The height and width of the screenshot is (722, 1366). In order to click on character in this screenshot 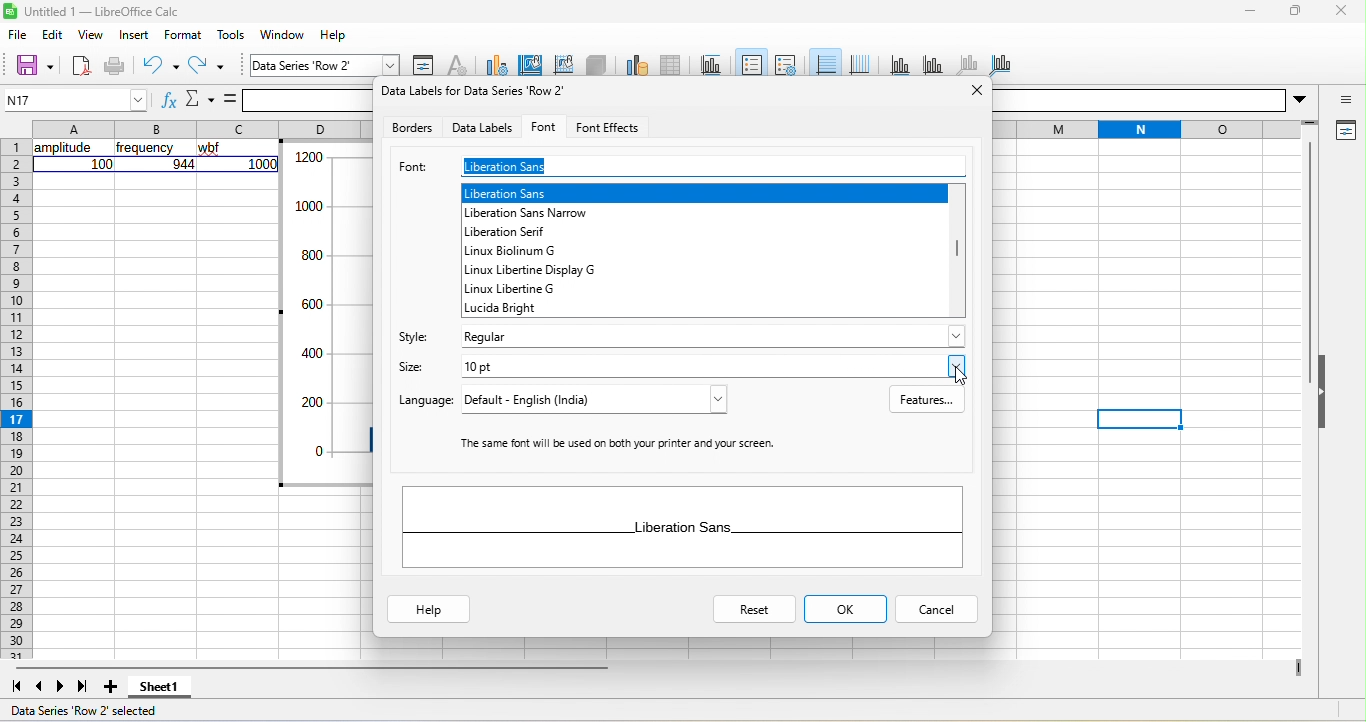, I will do `click(459, 62)`.